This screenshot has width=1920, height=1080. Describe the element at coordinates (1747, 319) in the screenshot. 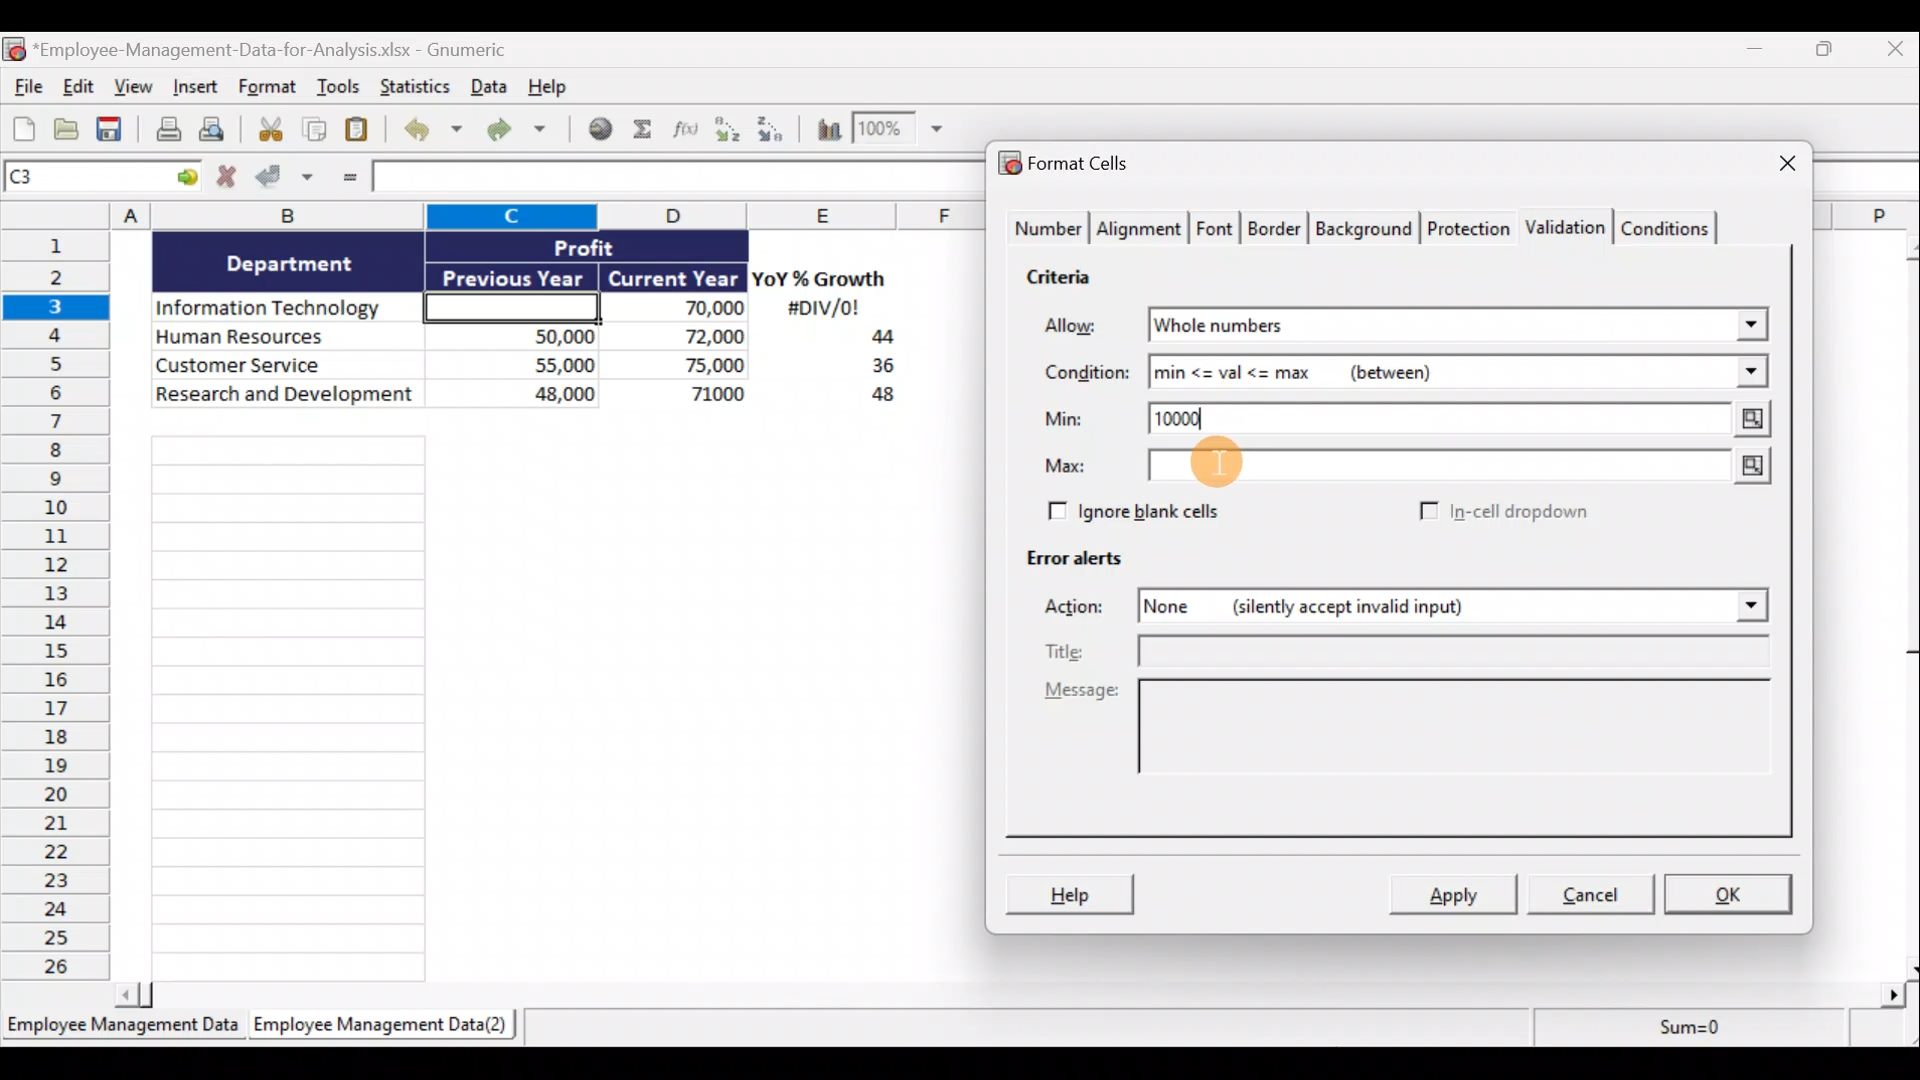

I see `Allow drop down` at that location.